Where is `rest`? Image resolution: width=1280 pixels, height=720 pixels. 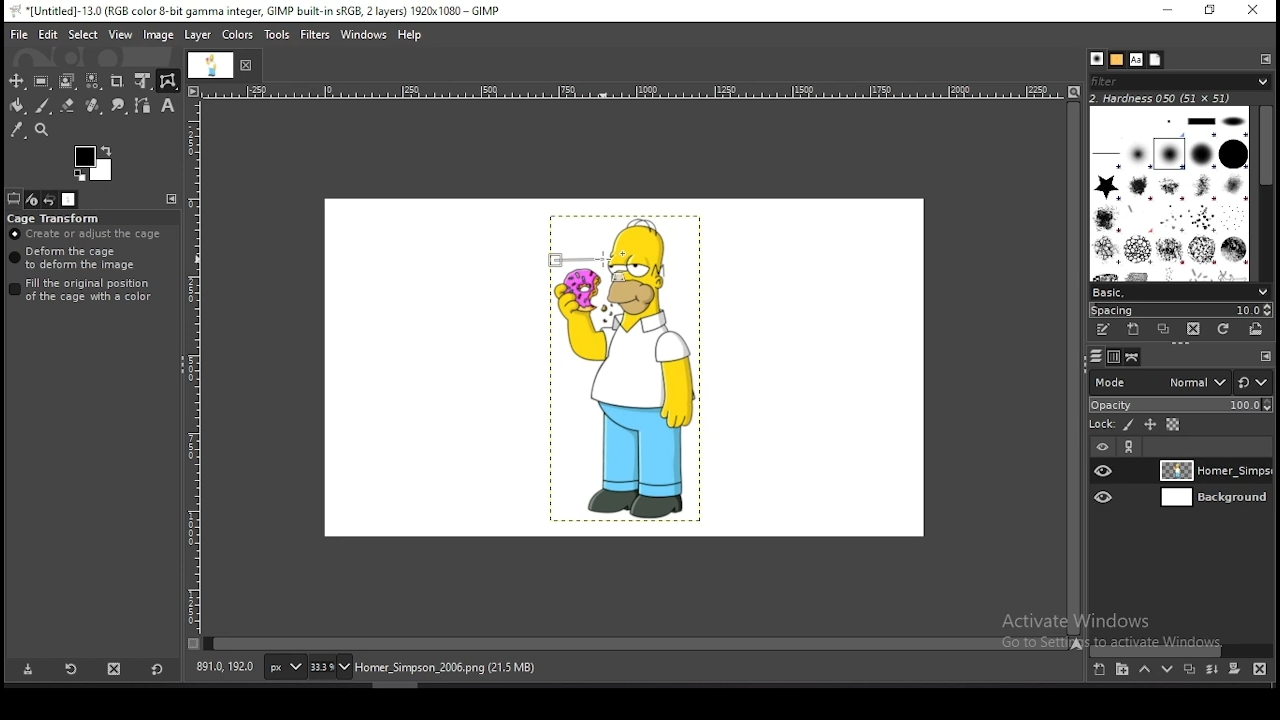
rest is located at coordinates (1253, 382).